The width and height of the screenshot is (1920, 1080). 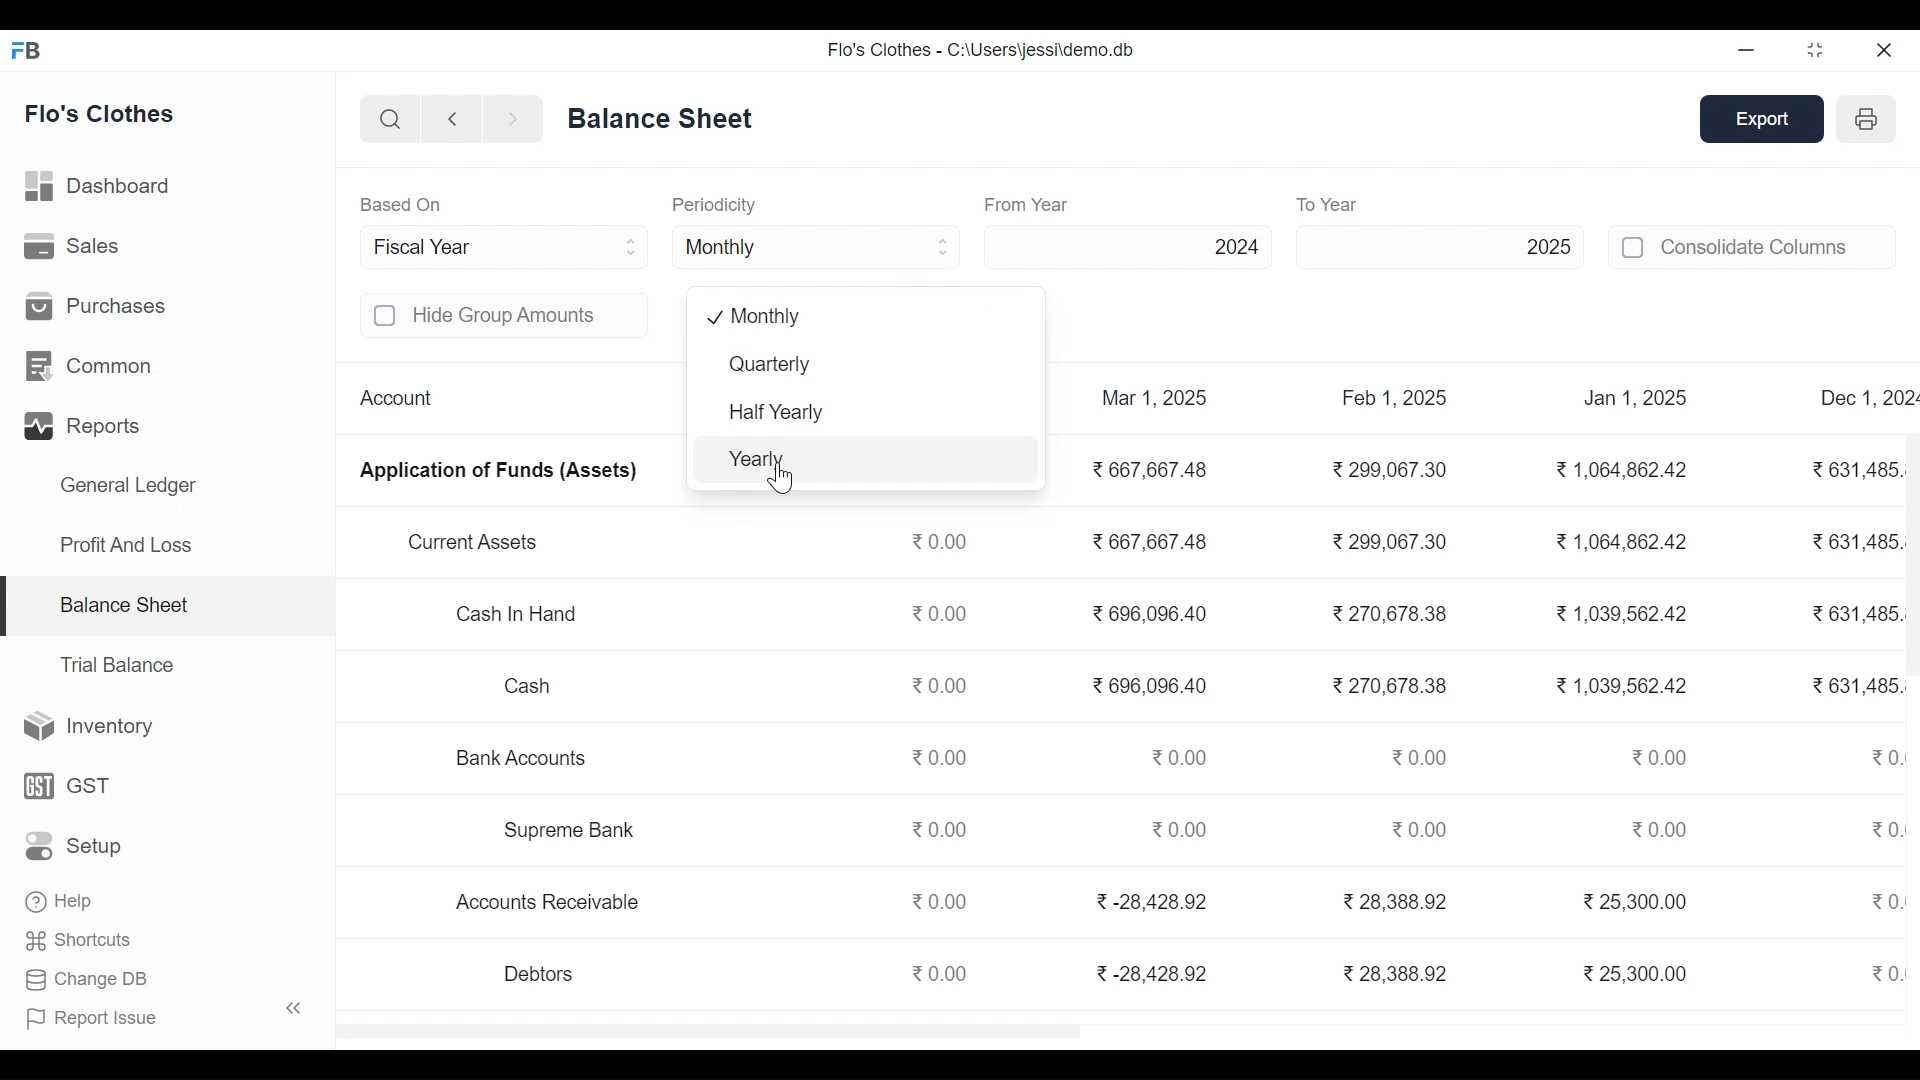 What do you see at coordinates (1112, 973) in the screenshot?
I see `Debtors % 0.00 3-28,428.92 328,388.92 25,300.00` at bounding box center [1112, 973].